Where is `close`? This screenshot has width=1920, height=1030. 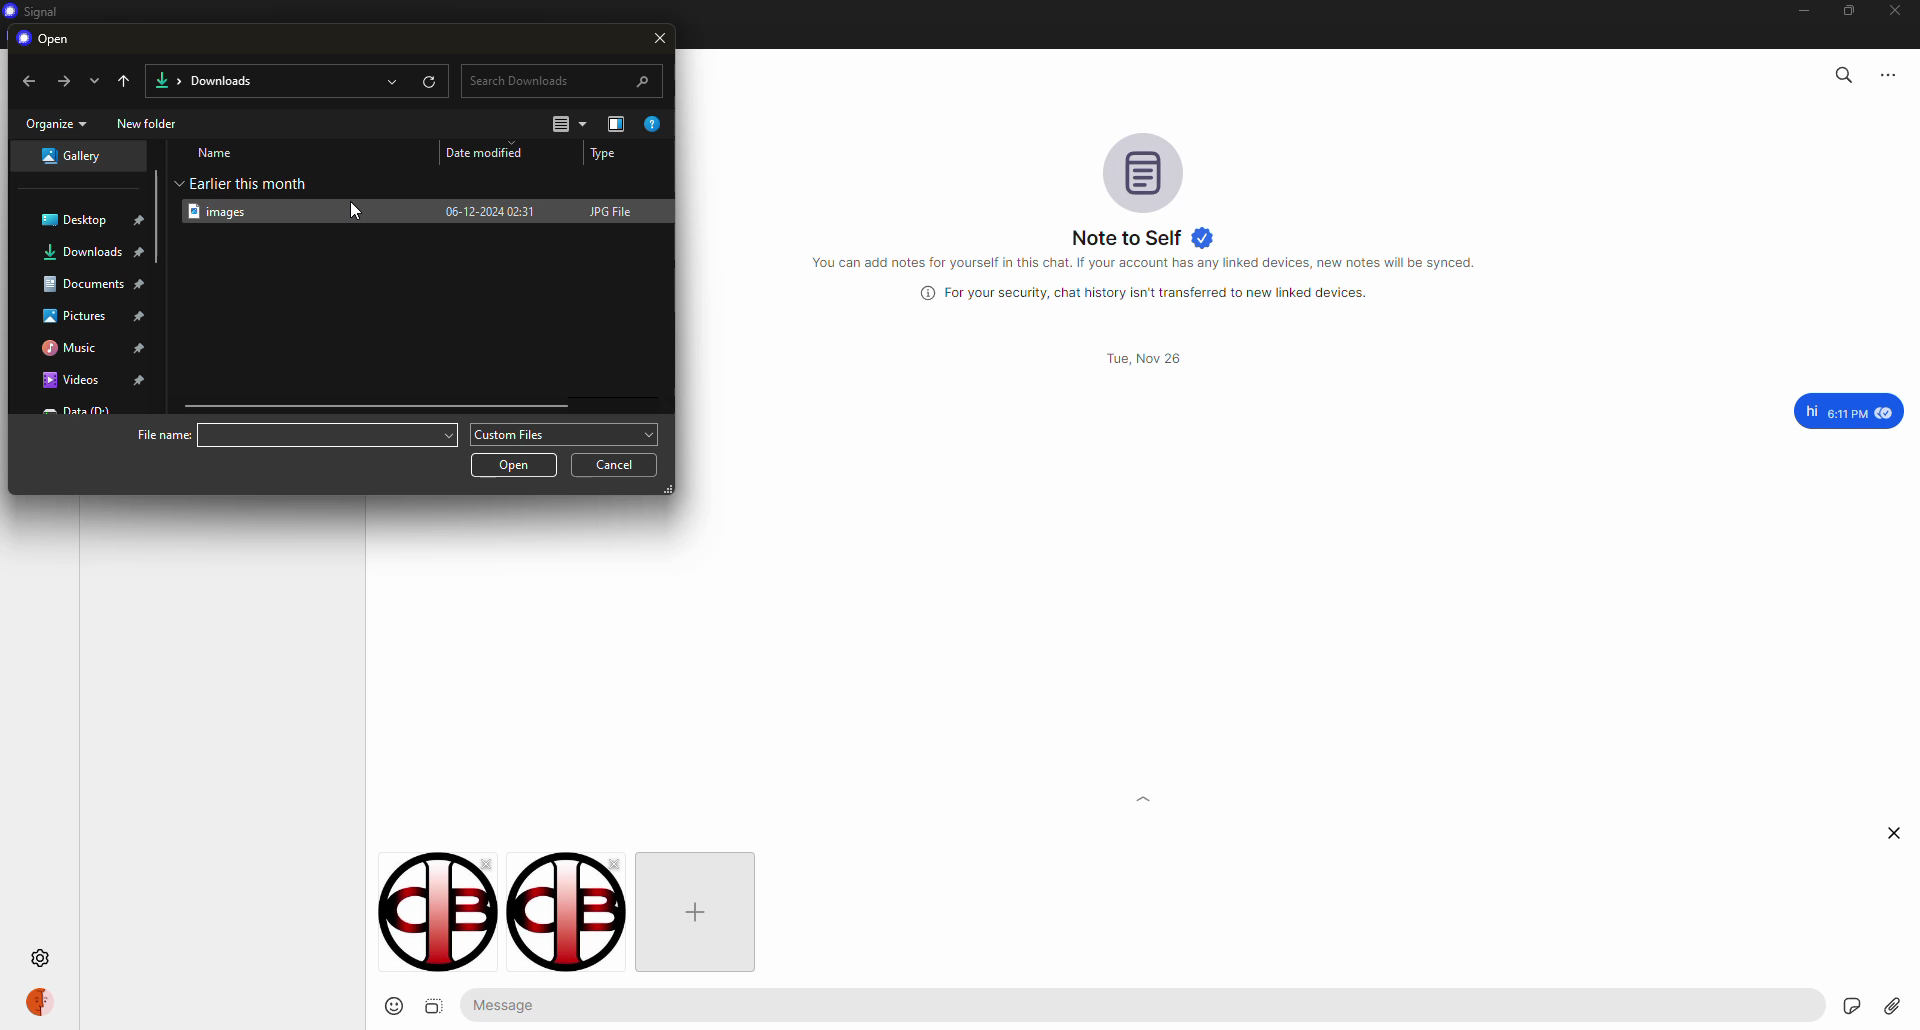 close is located at coordinates (1897, 832).